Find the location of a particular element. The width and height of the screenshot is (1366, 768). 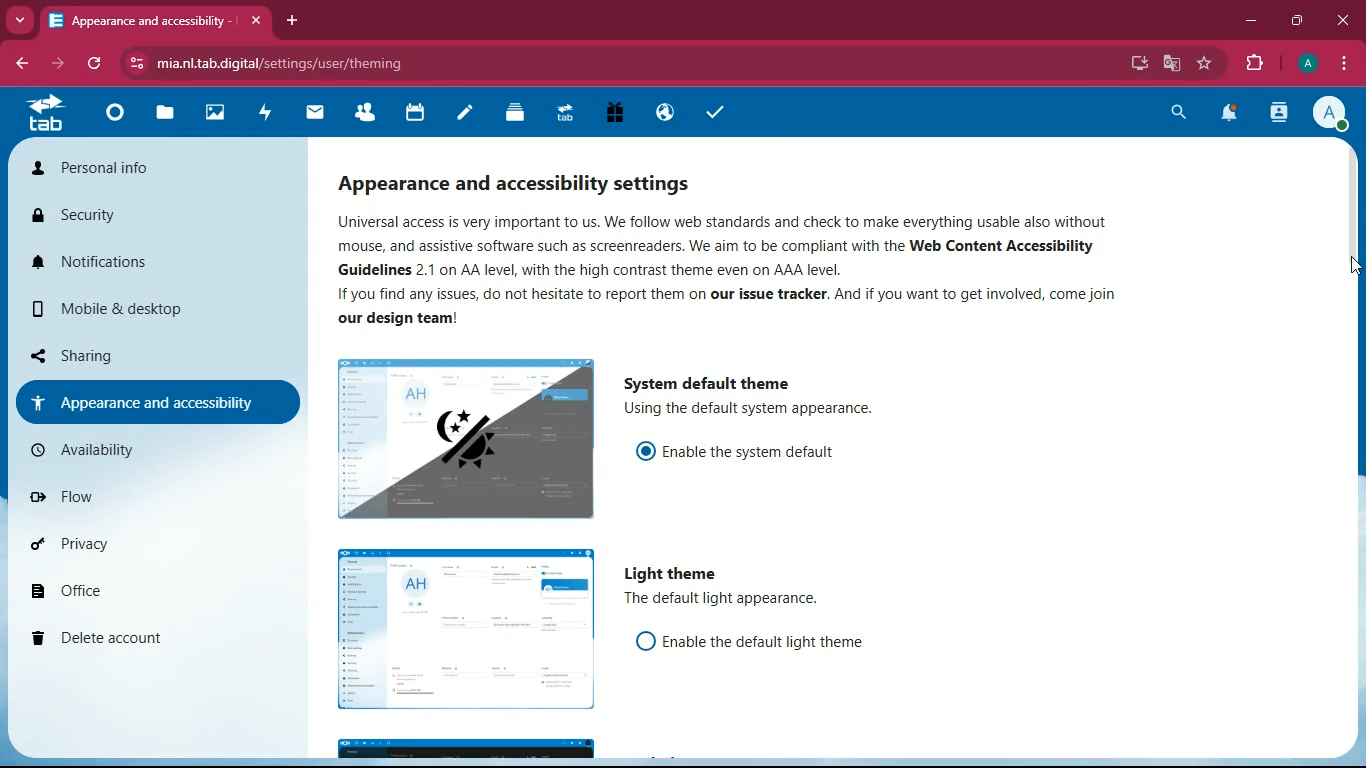

tab is located at coordinates (44, 114).